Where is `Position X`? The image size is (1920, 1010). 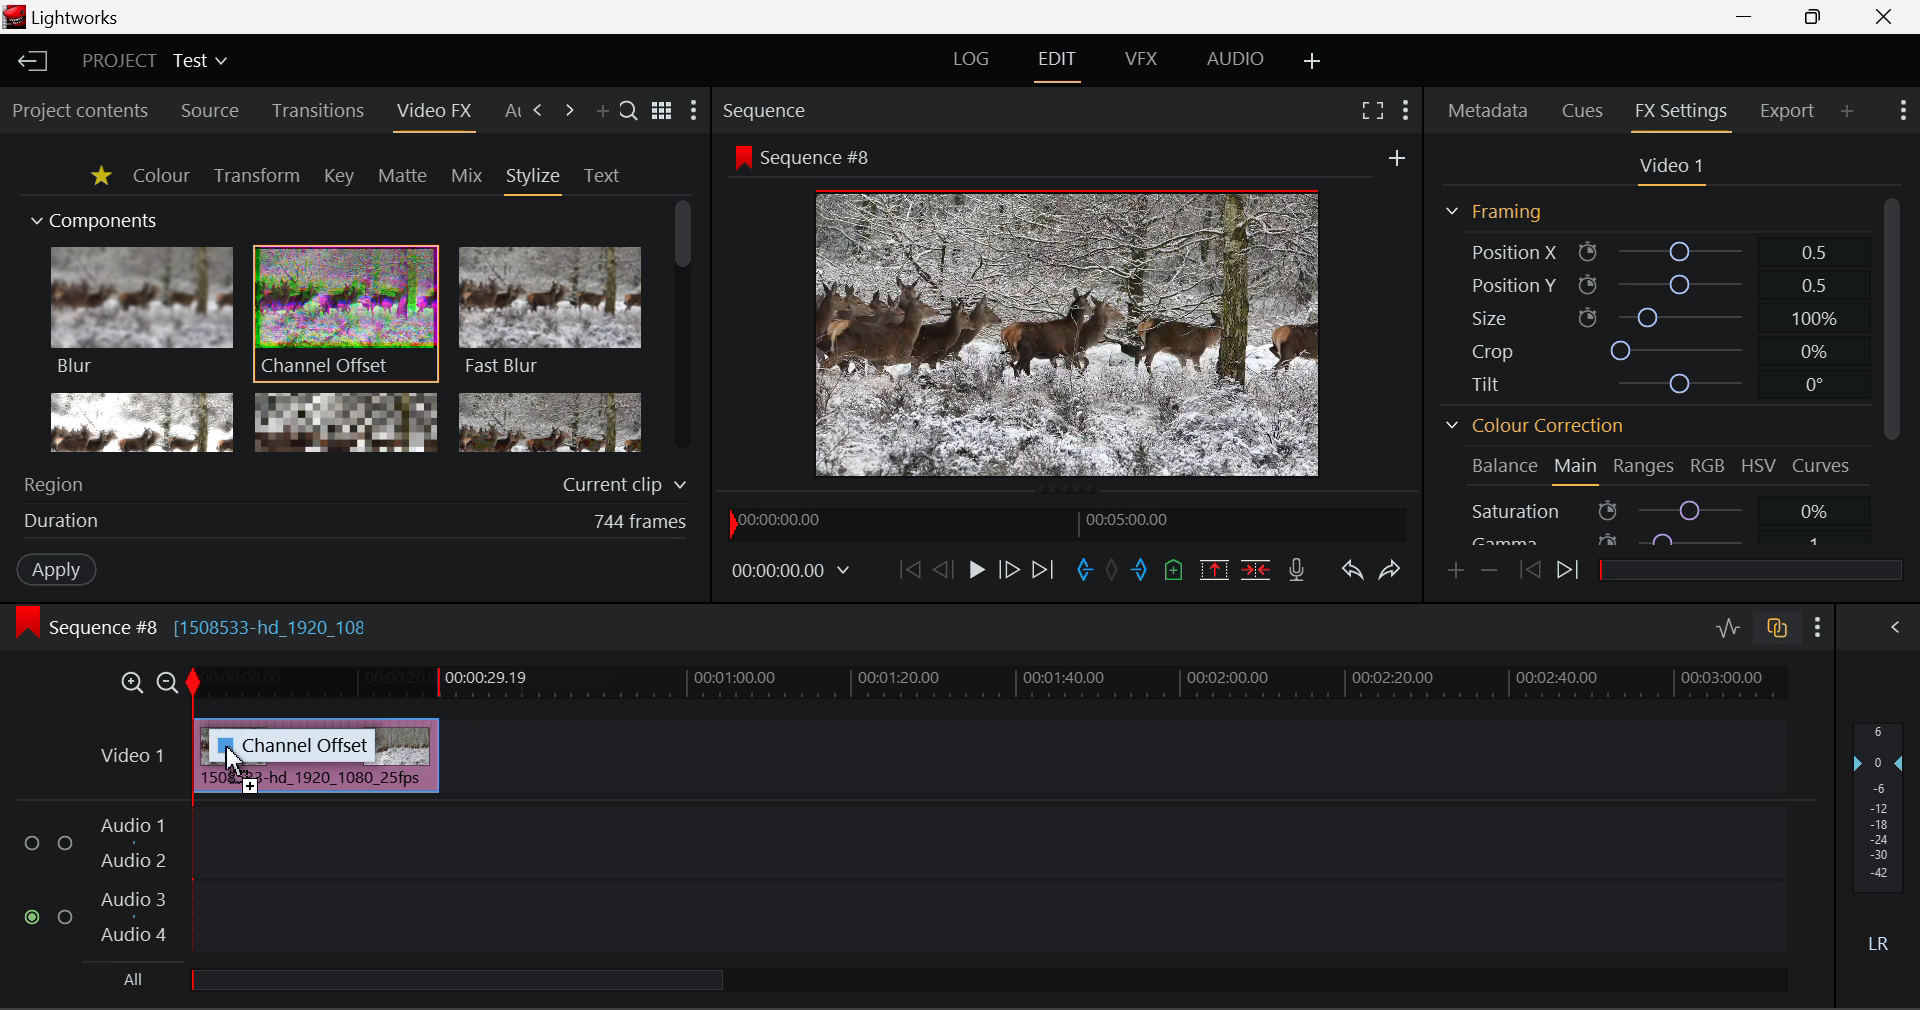 Position X is located at coordinates (1654, 251).